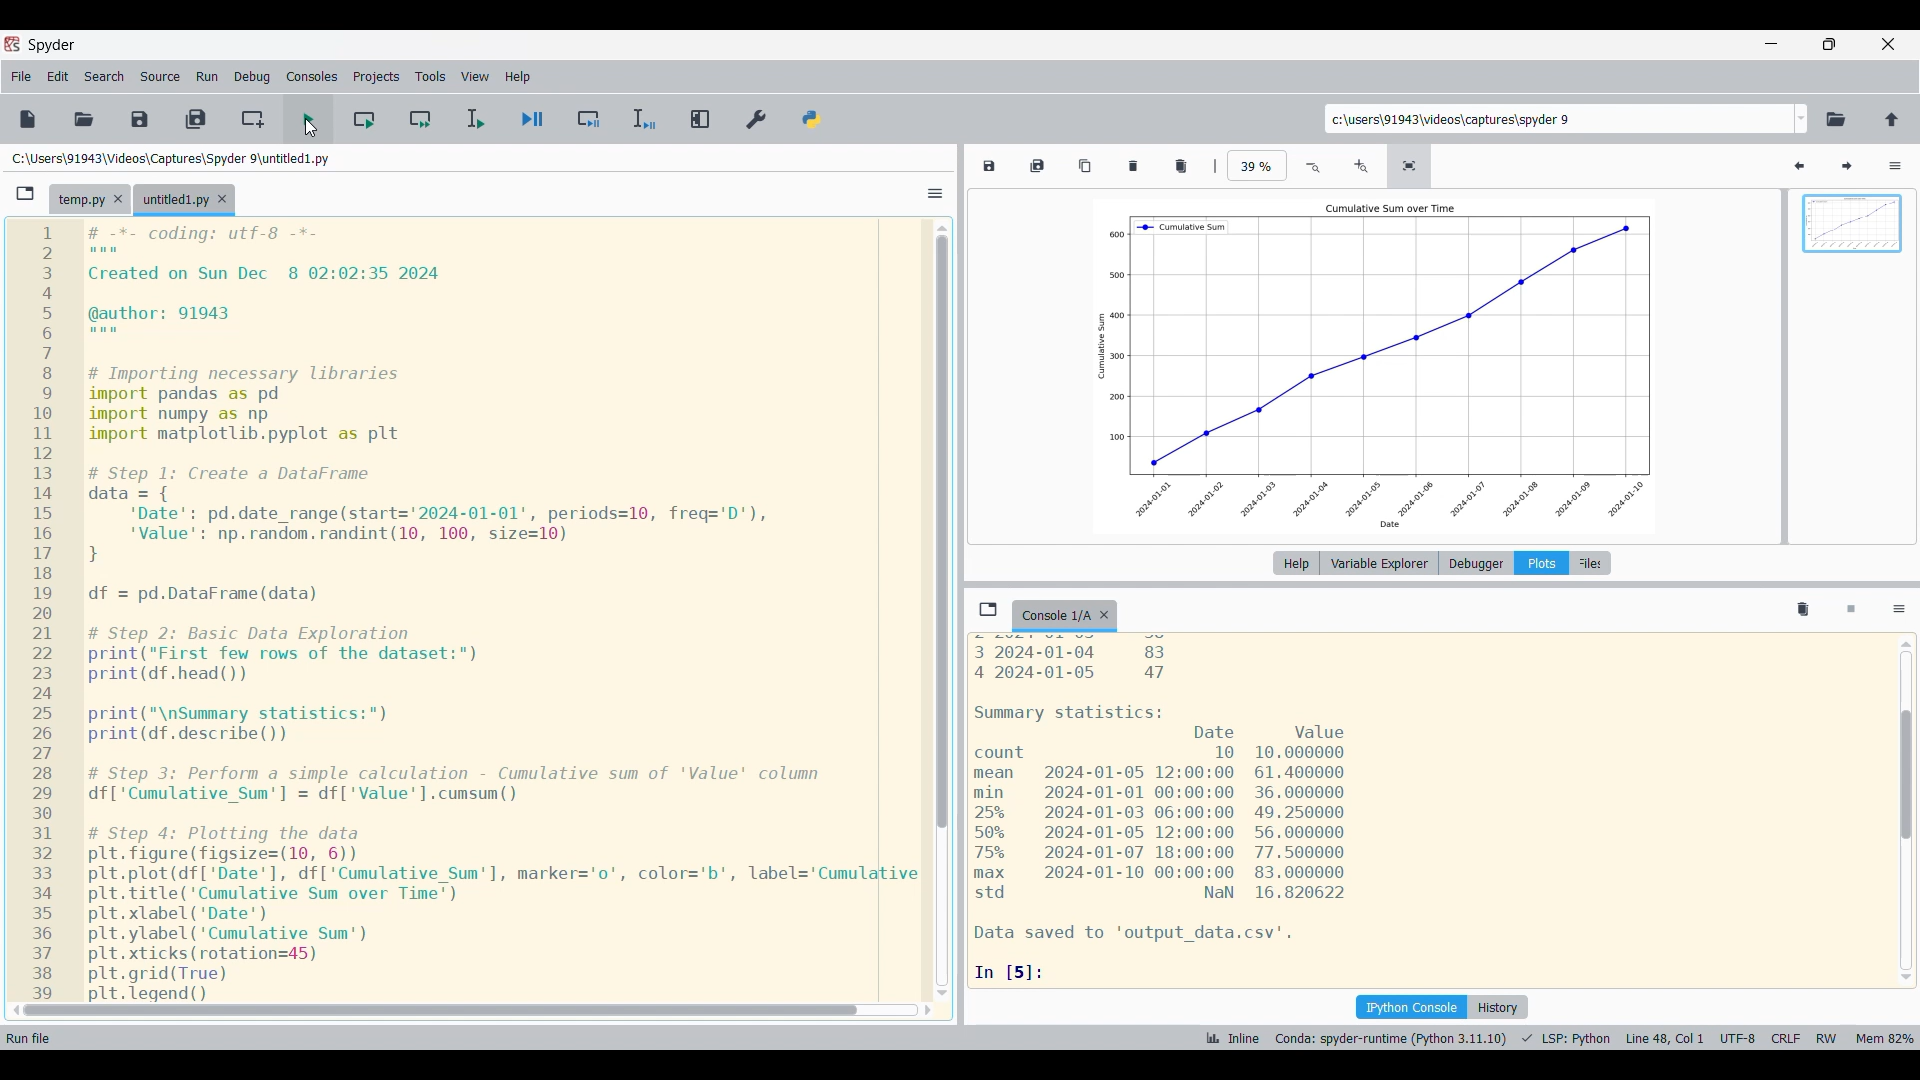  What do you see at coordinates (476, 77) in the screenshot?
I see `View menu ` at bounding box center [476, 77].